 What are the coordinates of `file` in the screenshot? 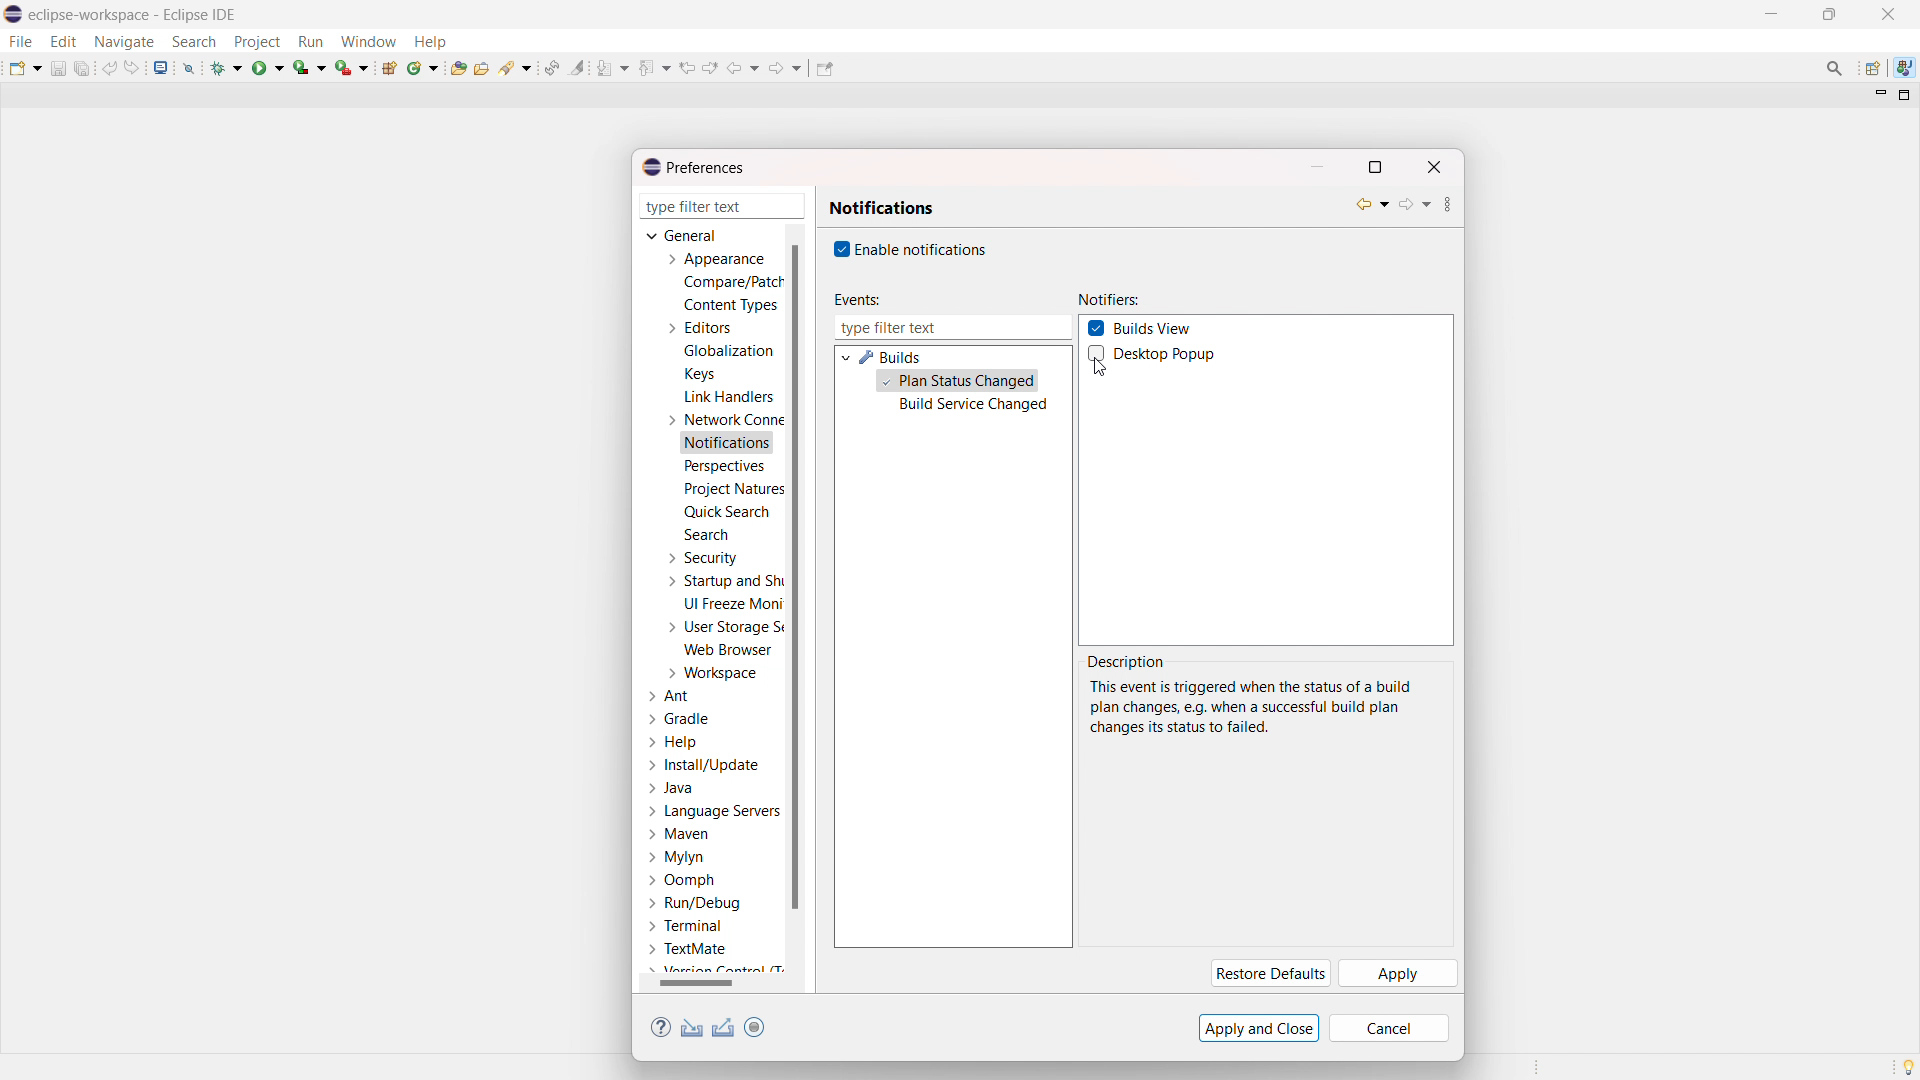 It's located at (19, 41).